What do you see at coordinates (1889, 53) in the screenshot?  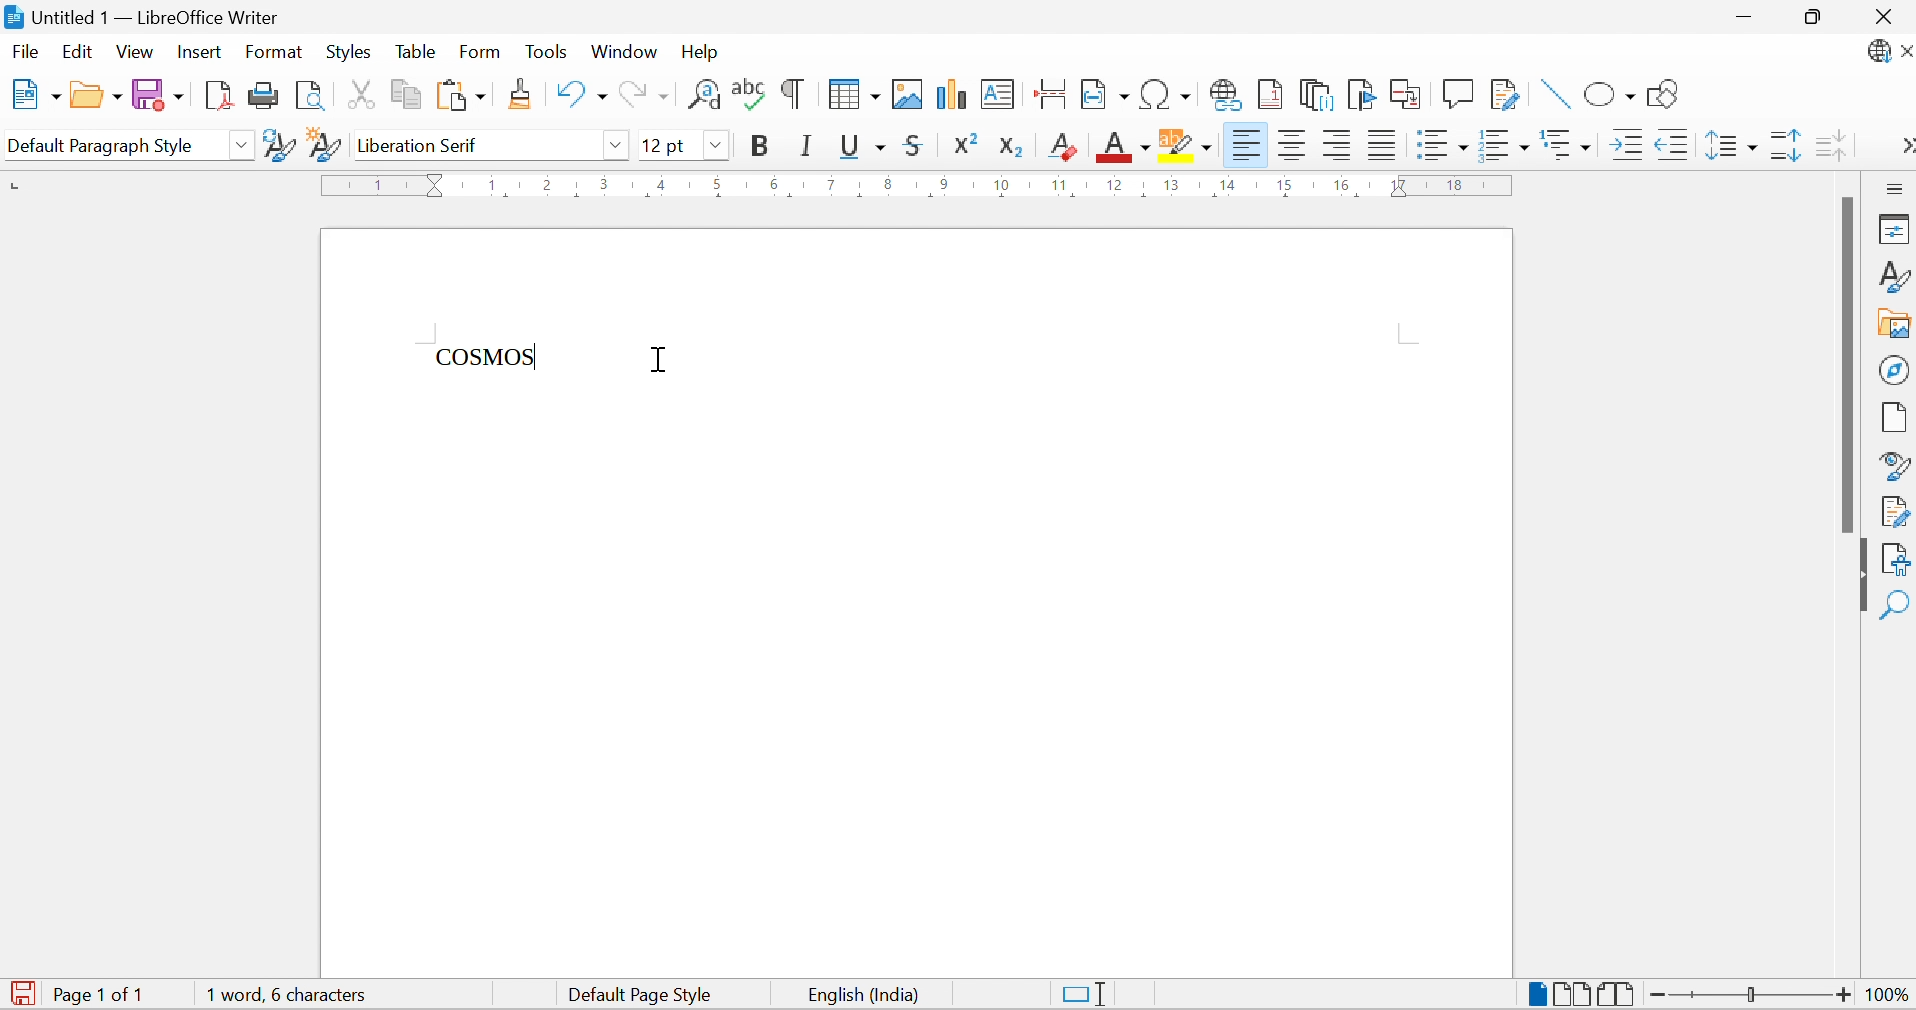 I see `LibreOffice Update Available` at bounding box center [1889, 53].